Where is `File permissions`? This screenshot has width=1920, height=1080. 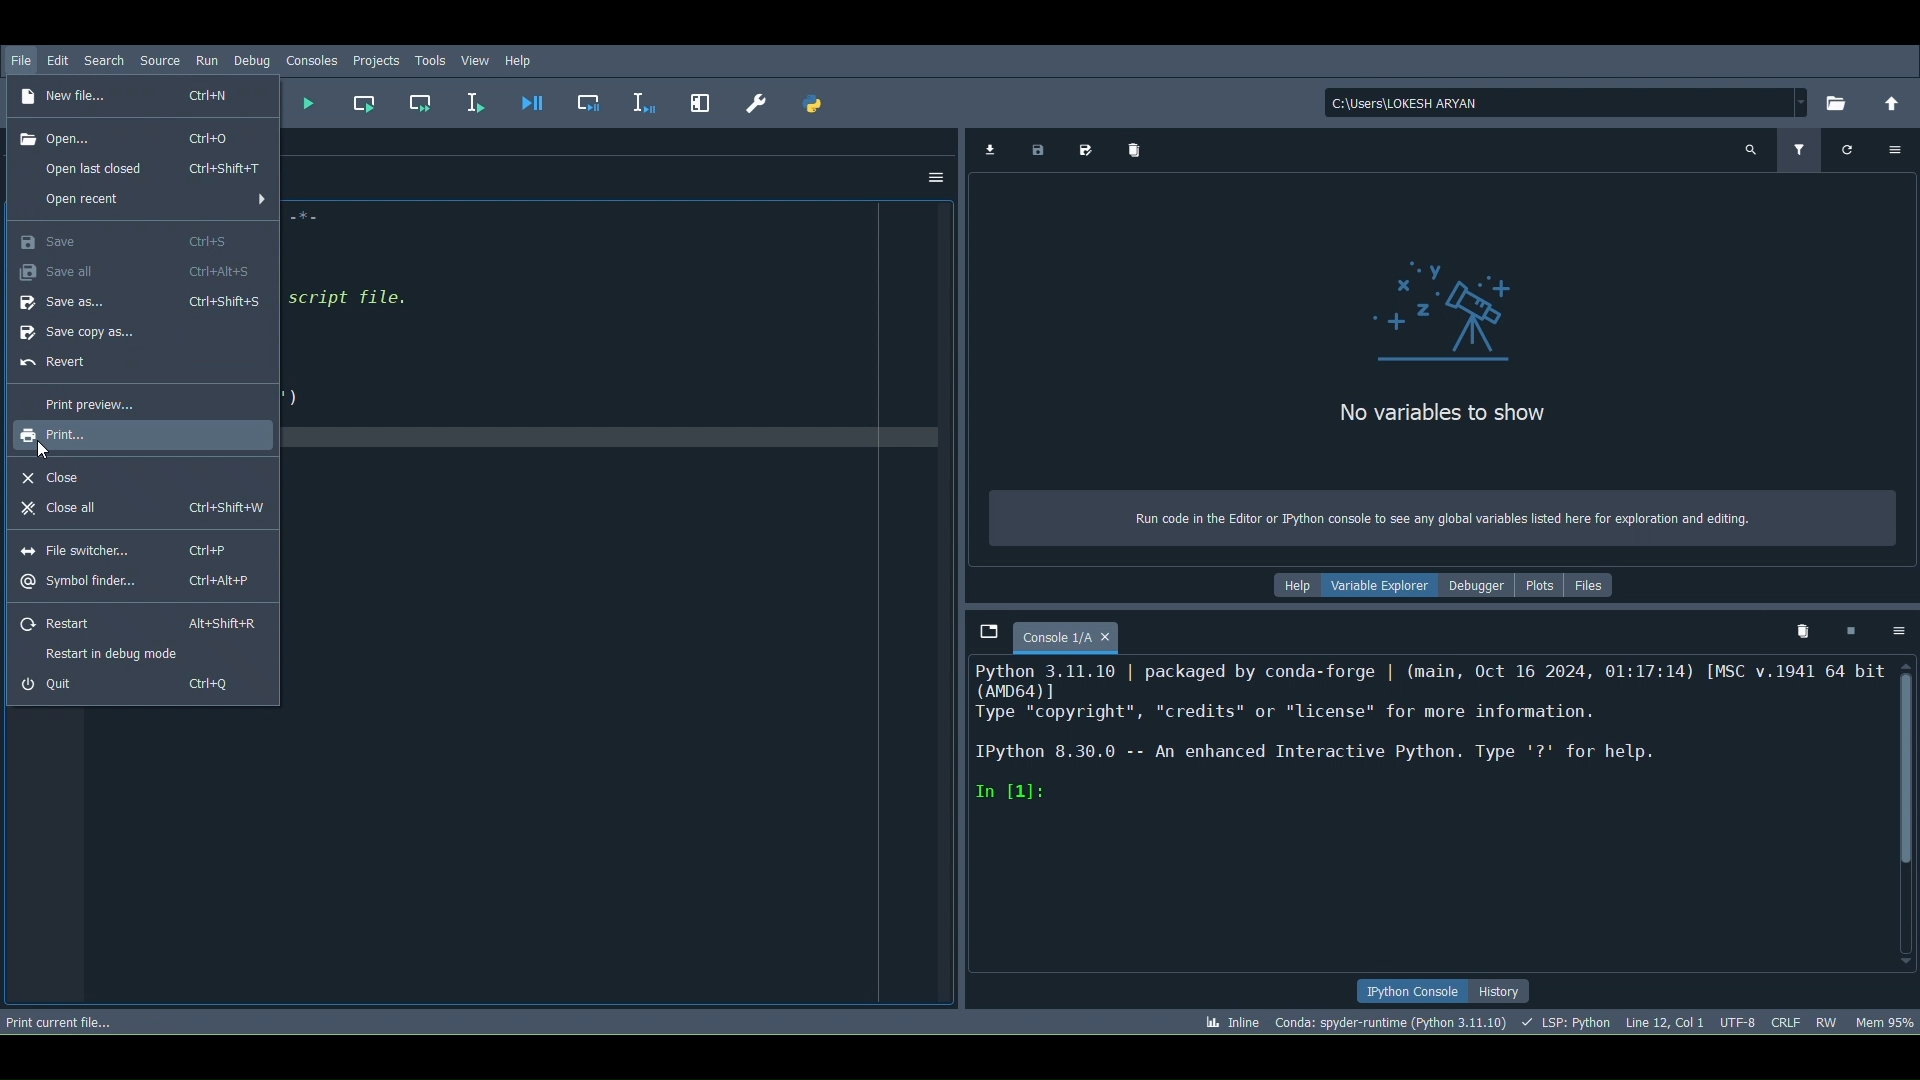 File permissions is located at coordinates (1825, 1018).